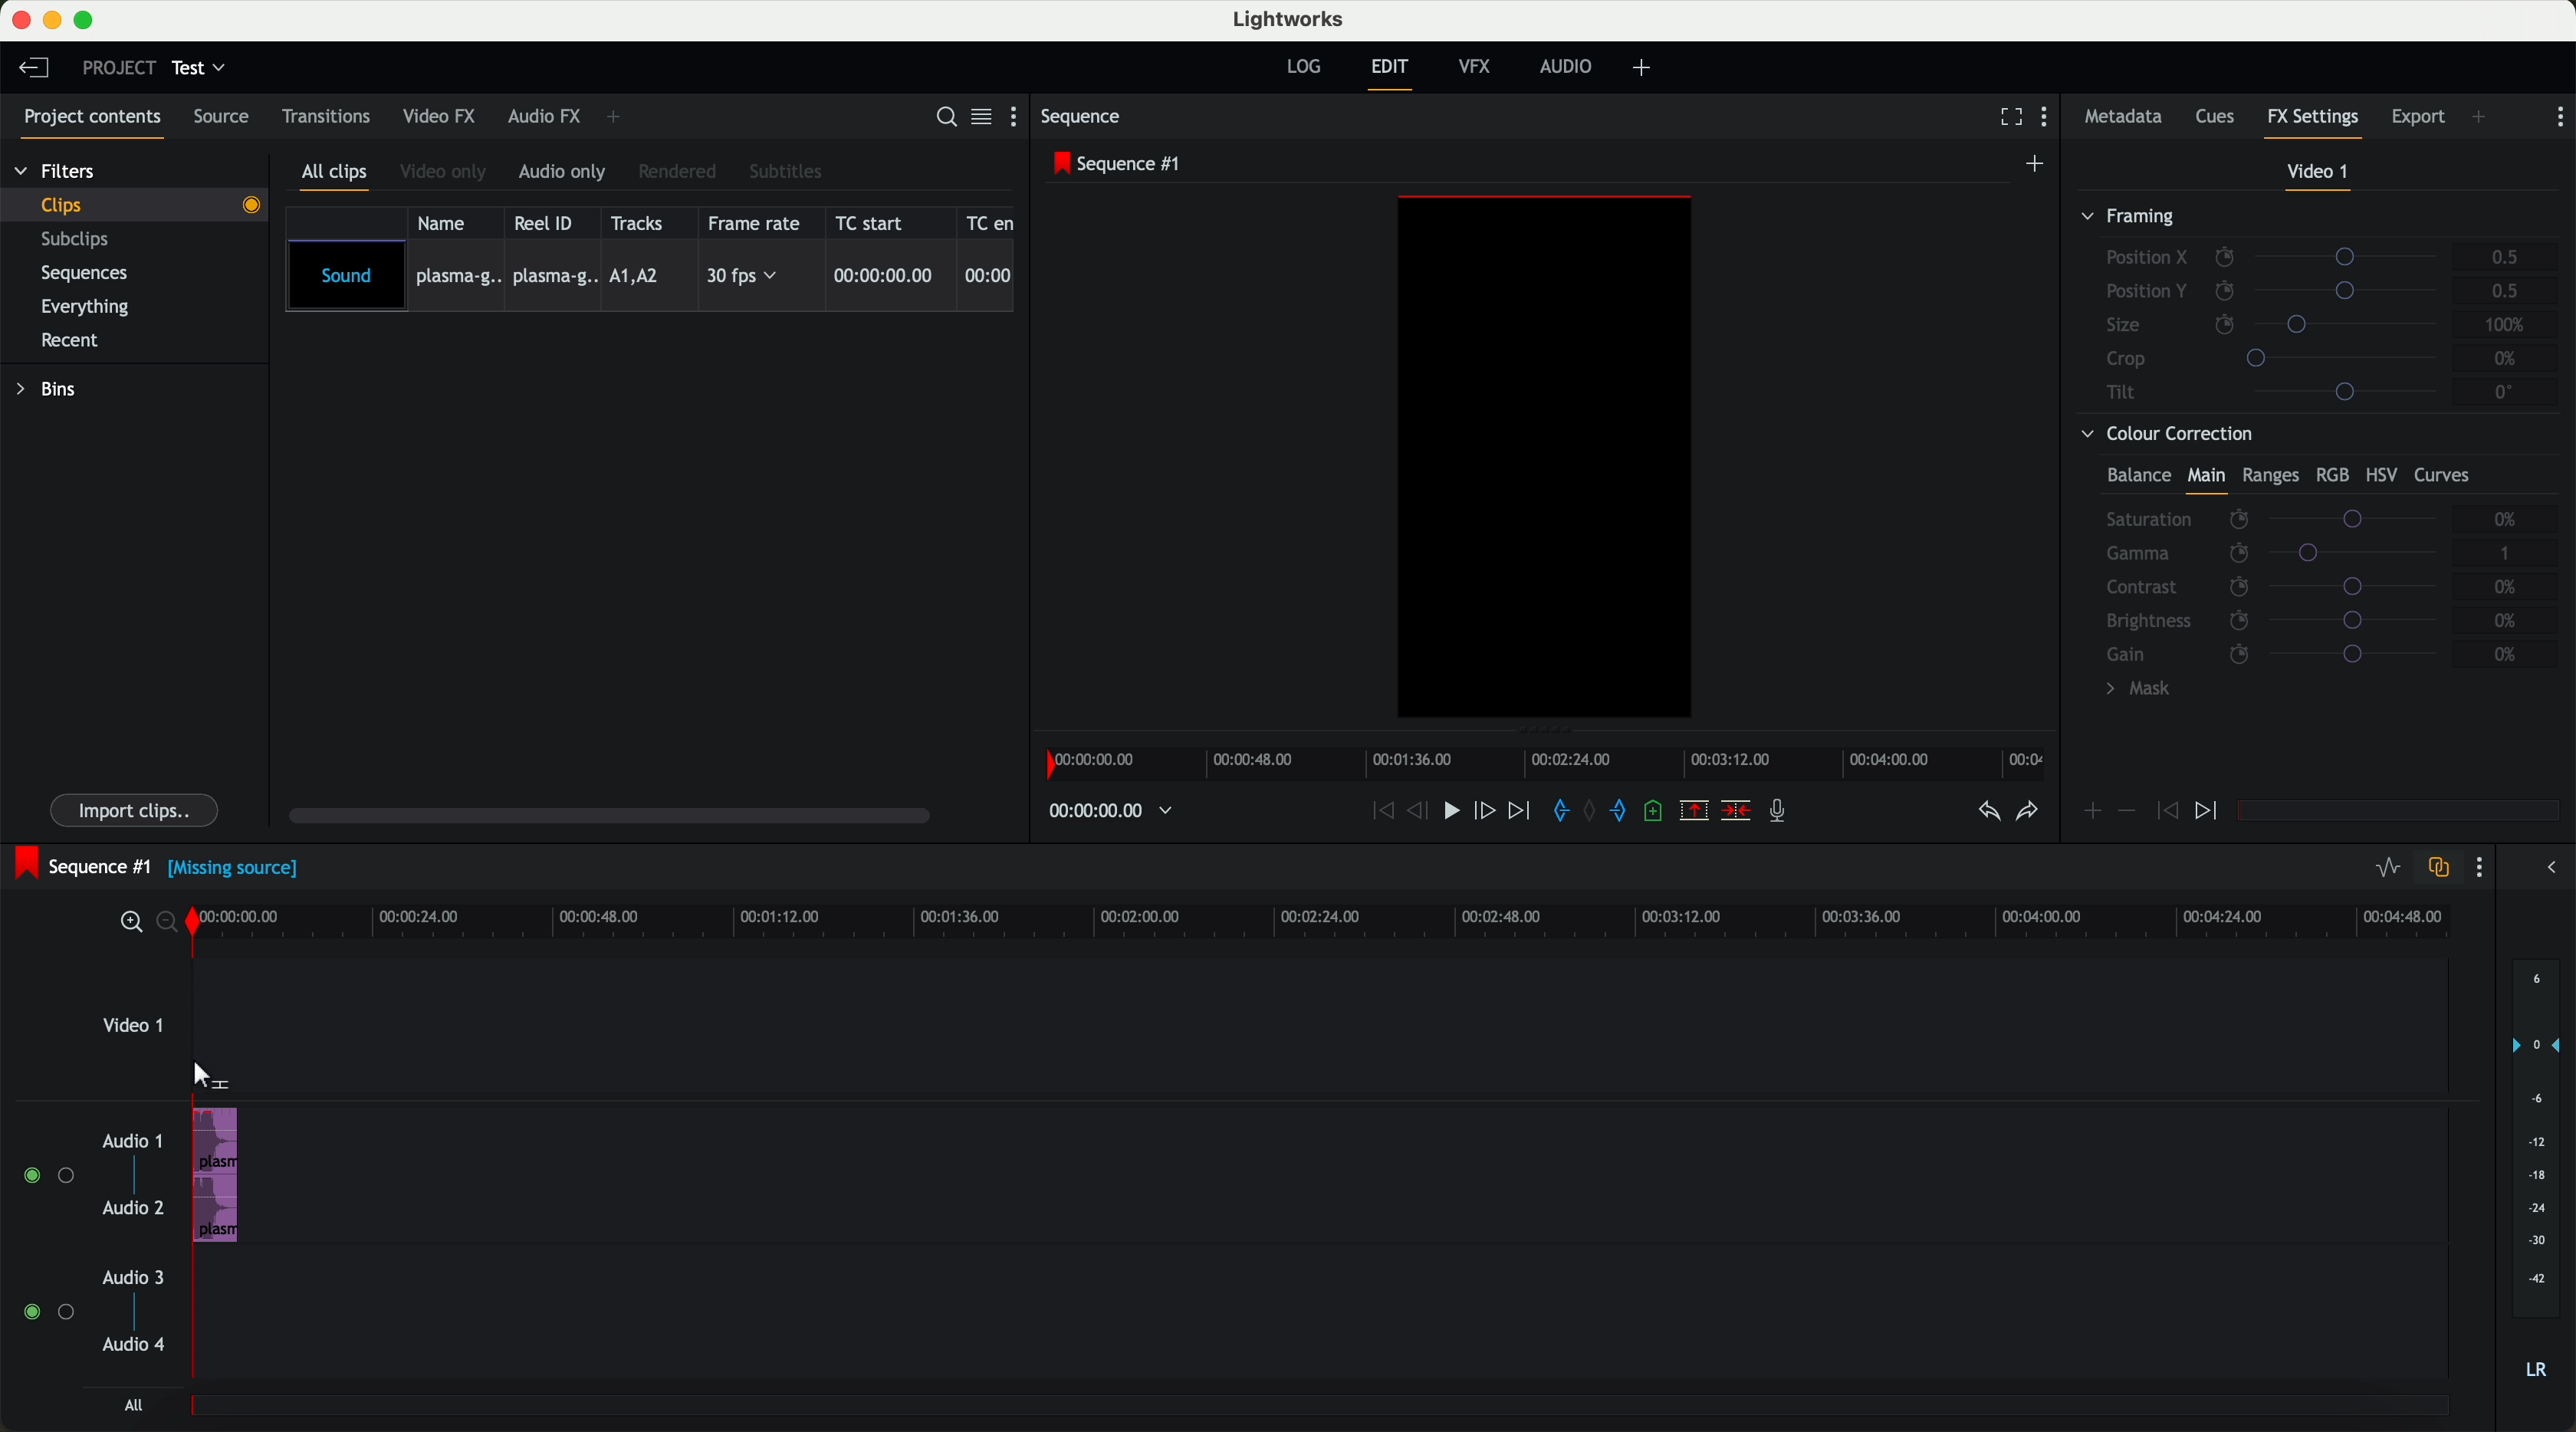  I want to click on source, so click(228, 118).